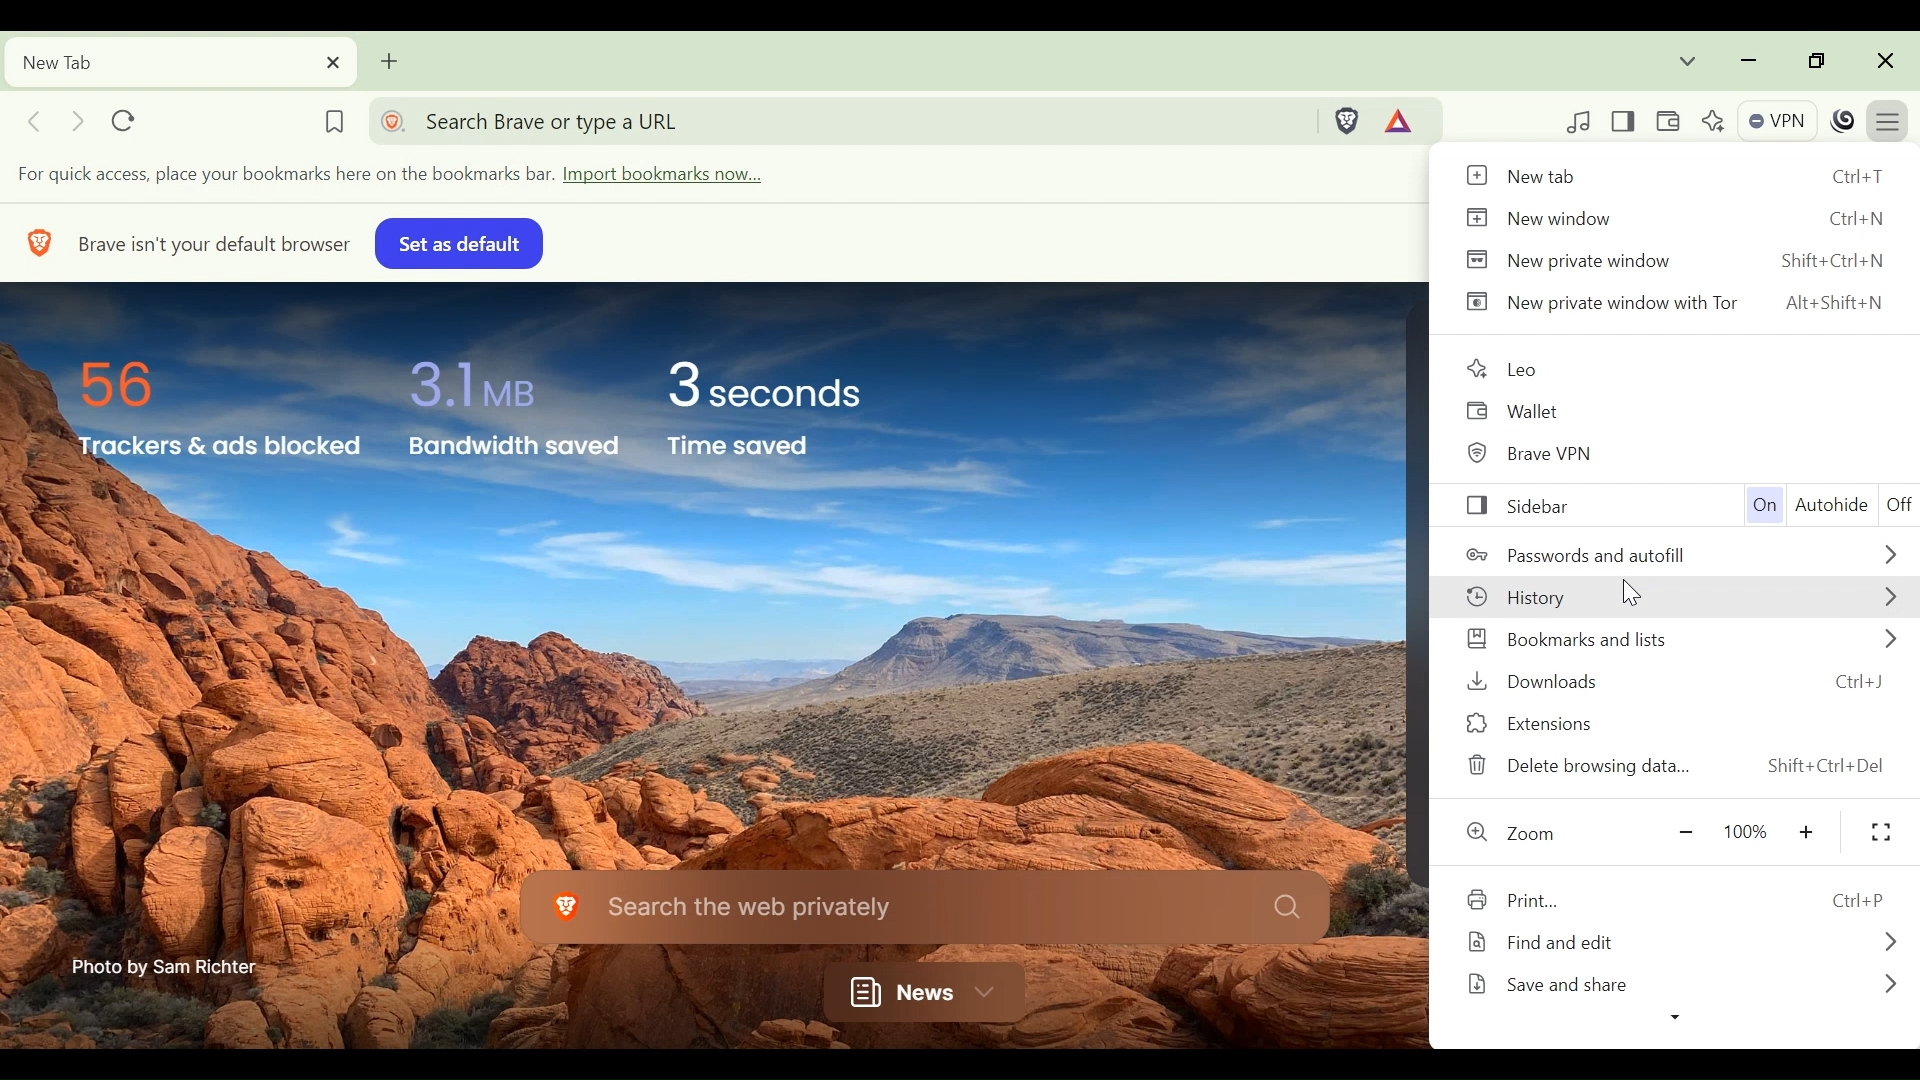  I want to click on 100%, so click(1748, 832).